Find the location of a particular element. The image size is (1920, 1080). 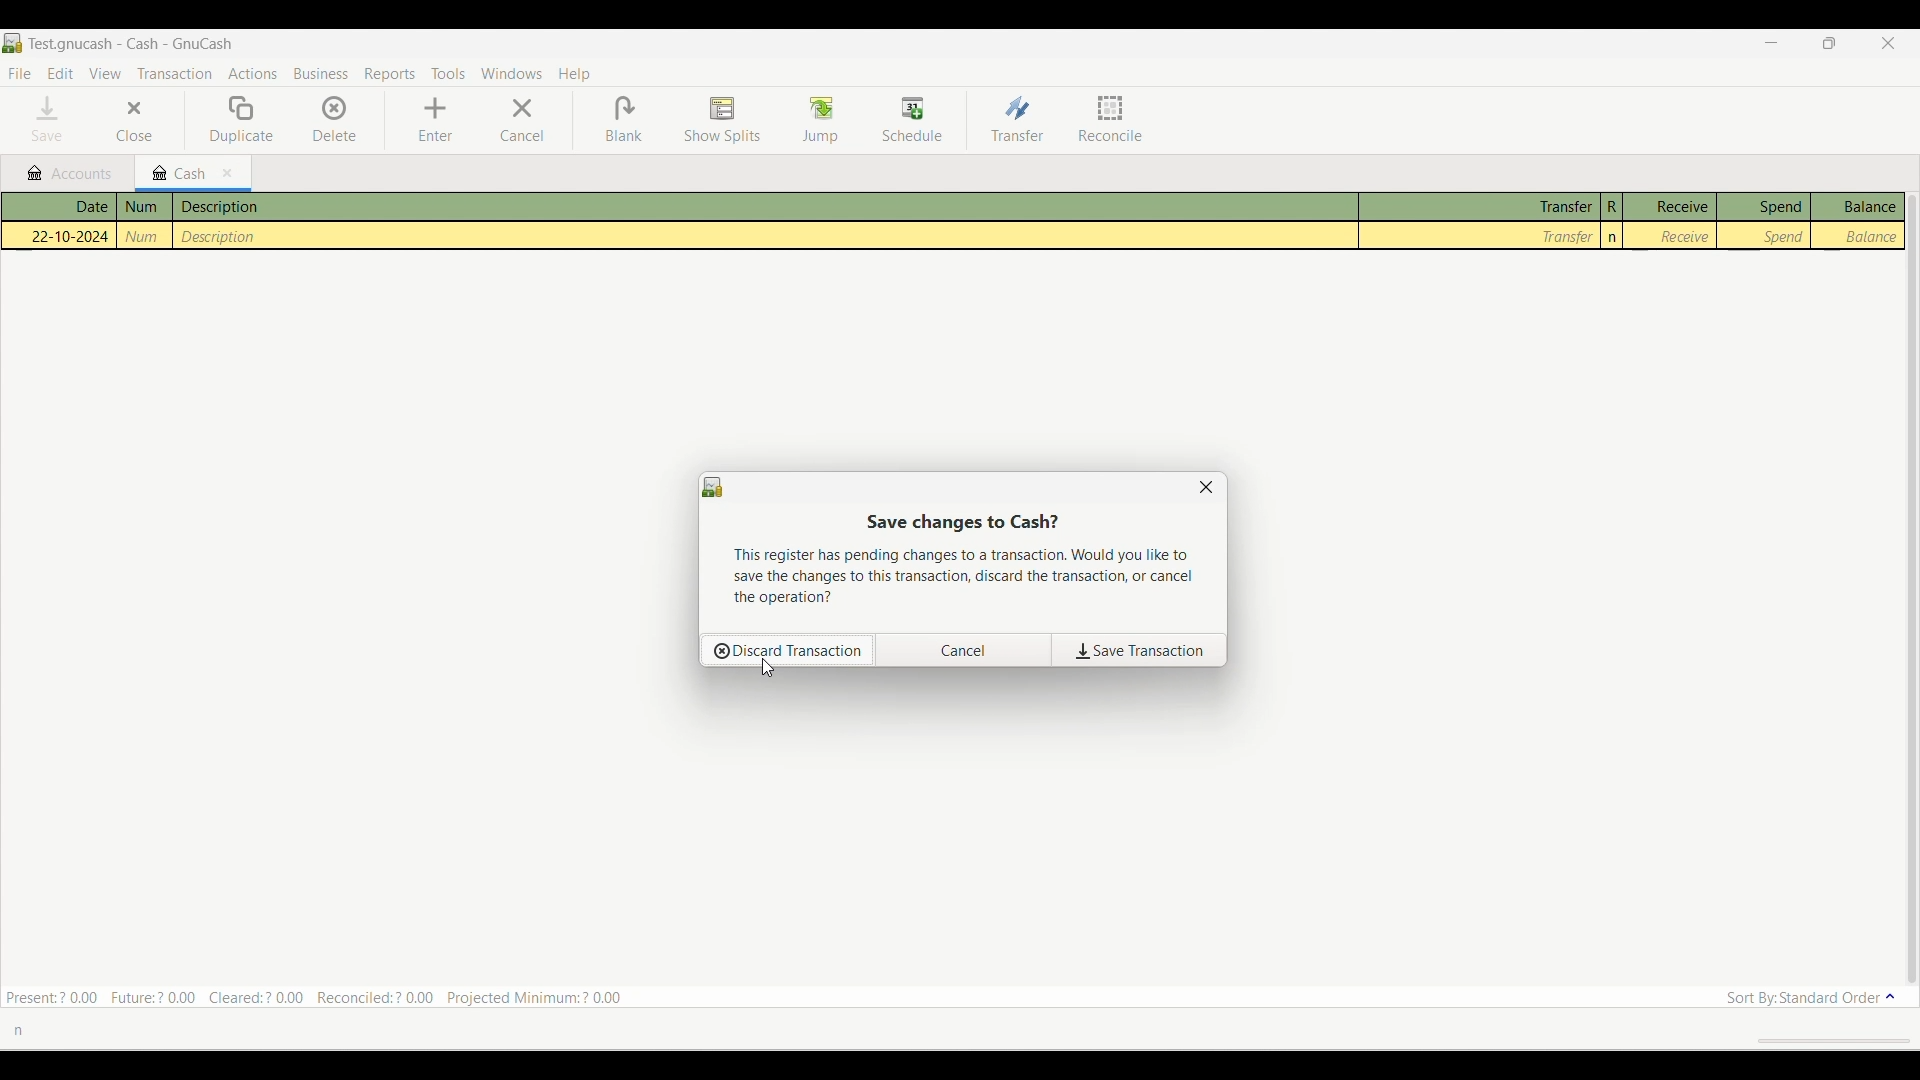

Reports is located at coordinates (389, 75).